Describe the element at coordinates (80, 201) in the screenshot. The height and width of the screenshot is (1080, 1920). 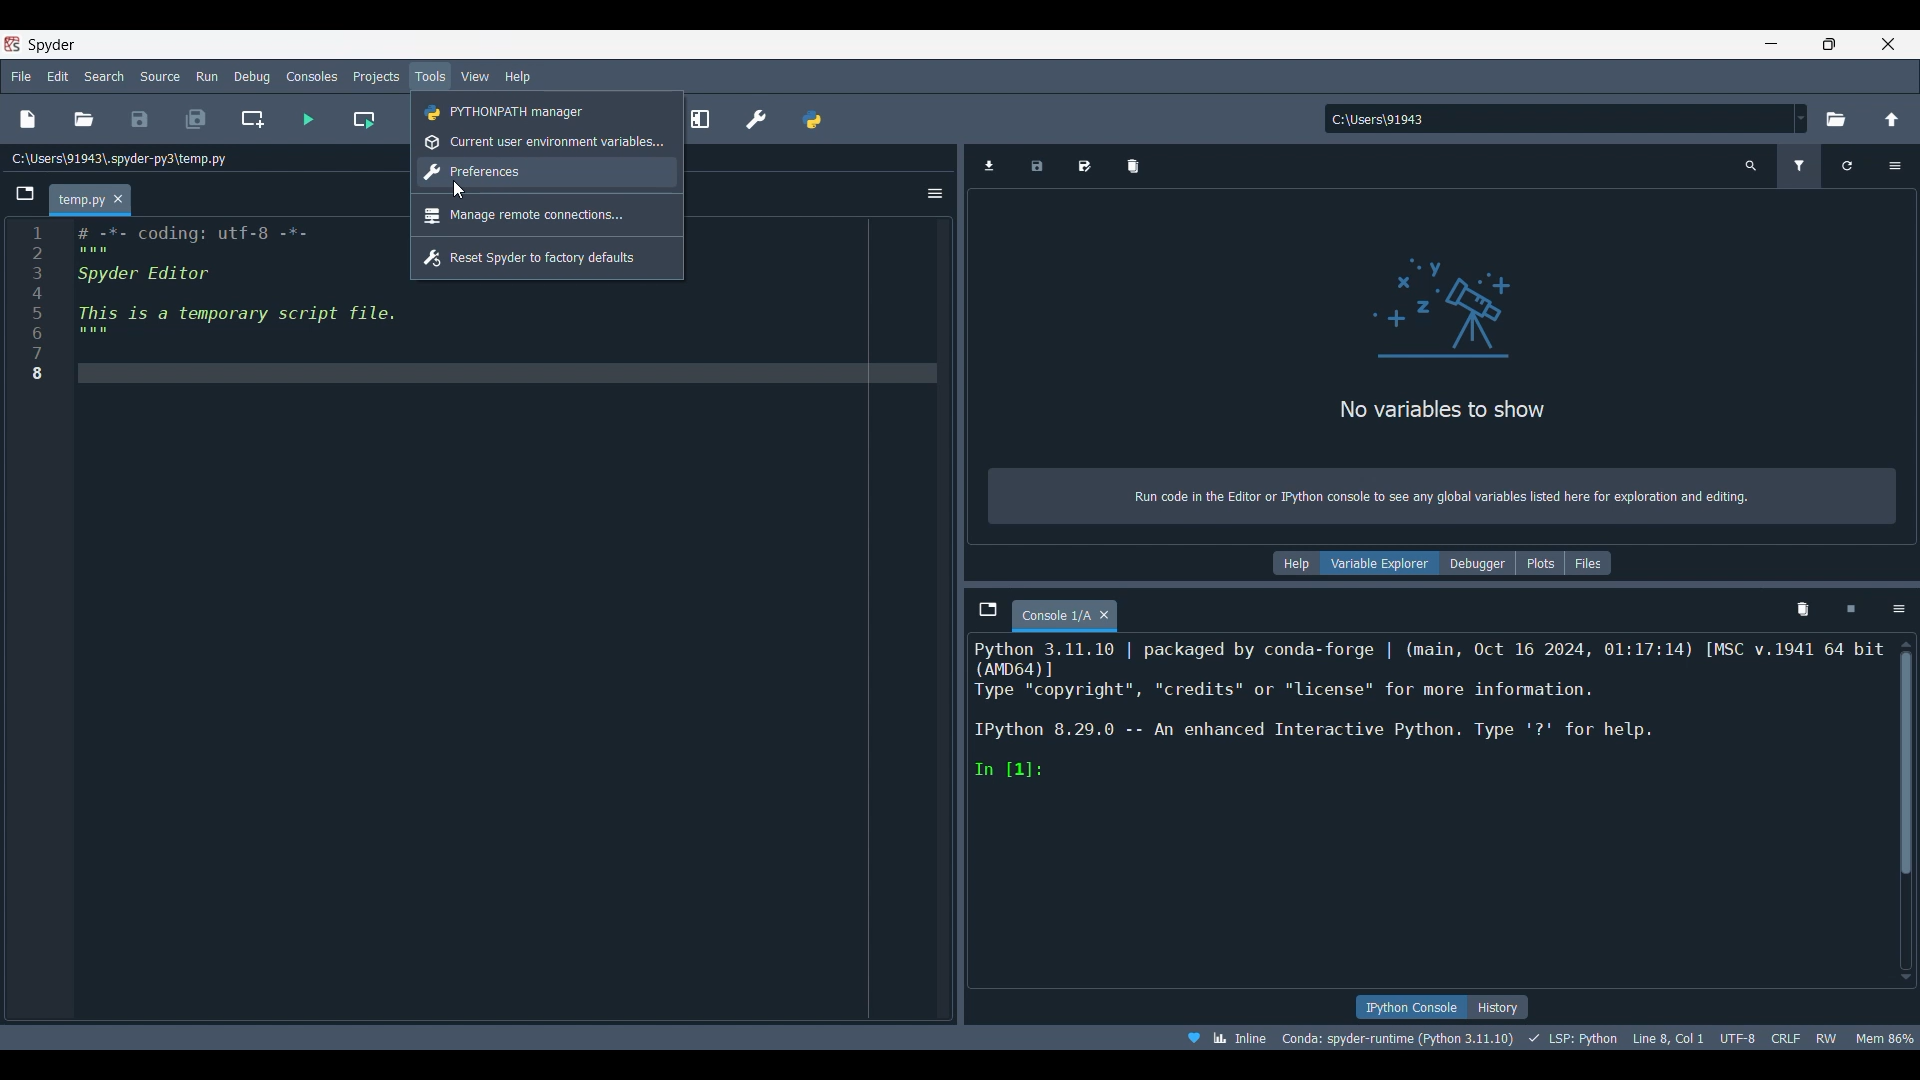
I see `Current tab highlighted` at that location.